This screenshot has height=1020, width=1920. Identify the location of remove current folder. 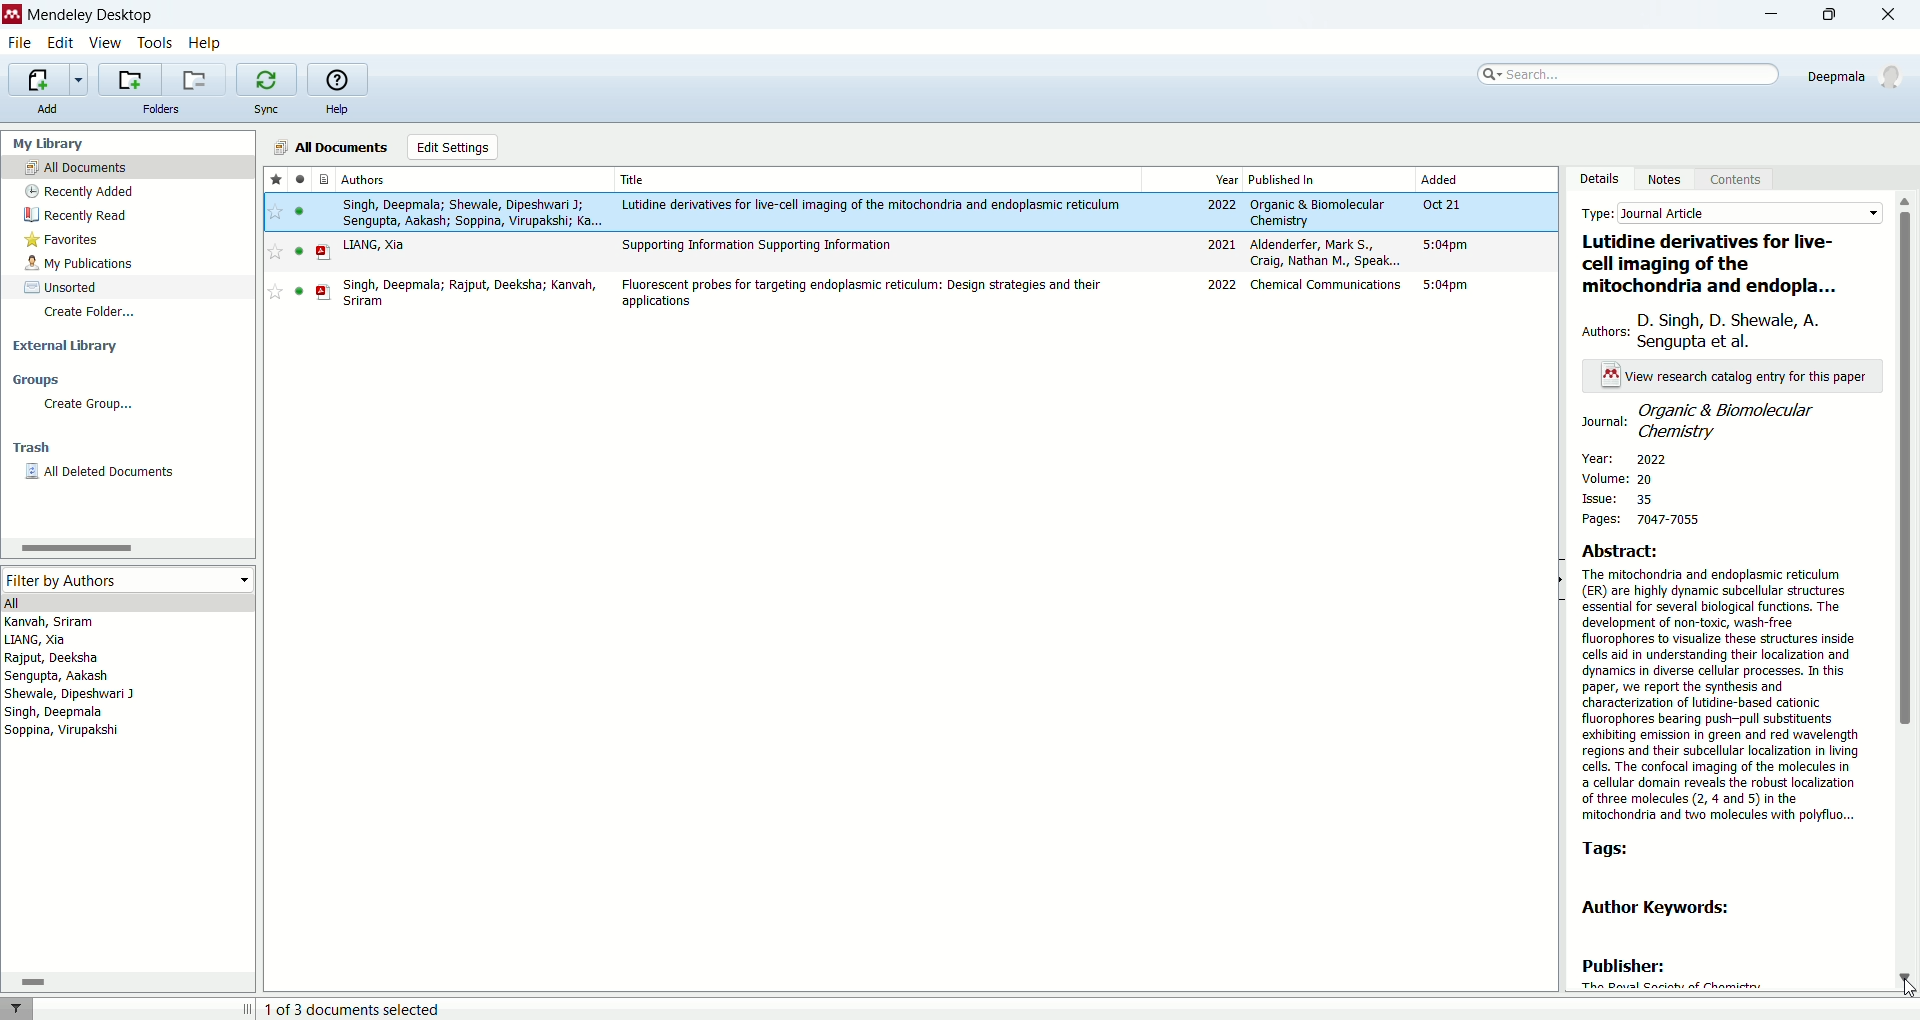
(193, 79).